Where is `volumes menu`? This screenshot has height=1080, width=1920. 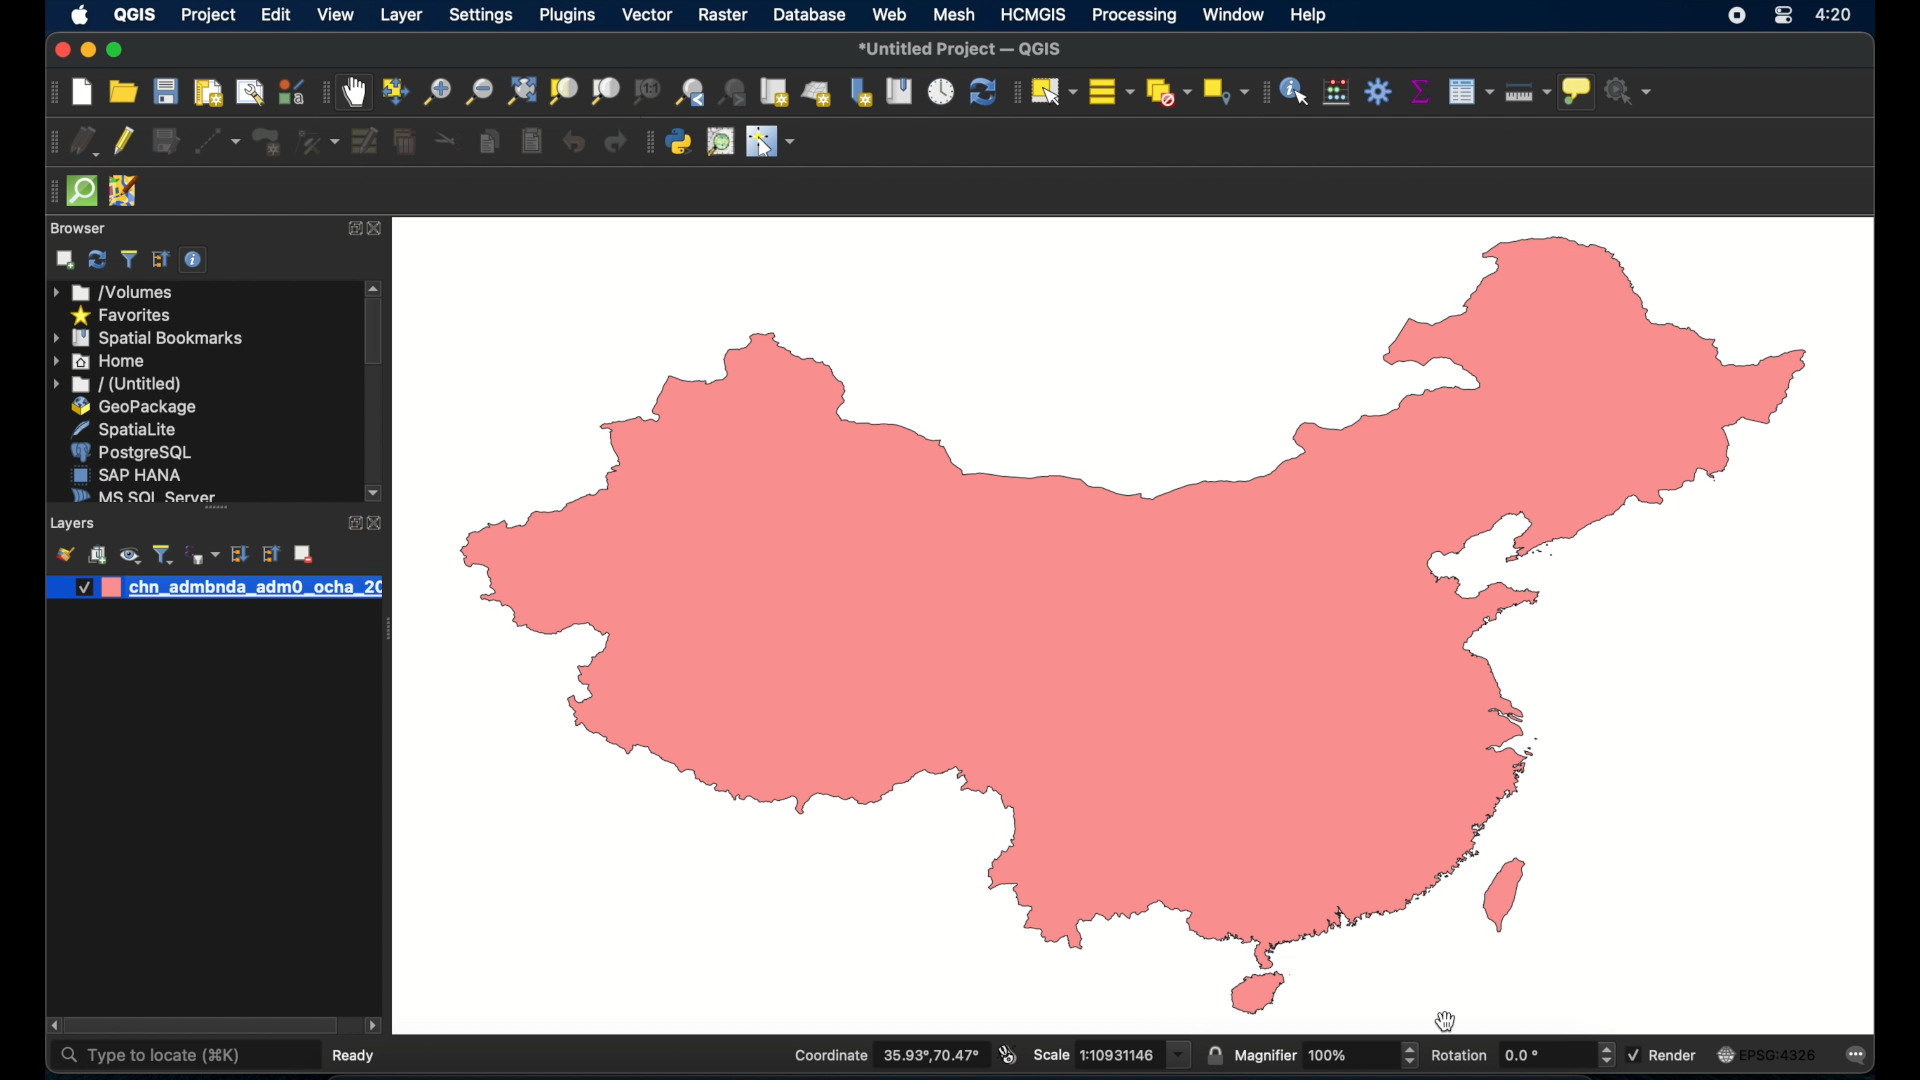
volumes menu is located at coordinates (115, 292).